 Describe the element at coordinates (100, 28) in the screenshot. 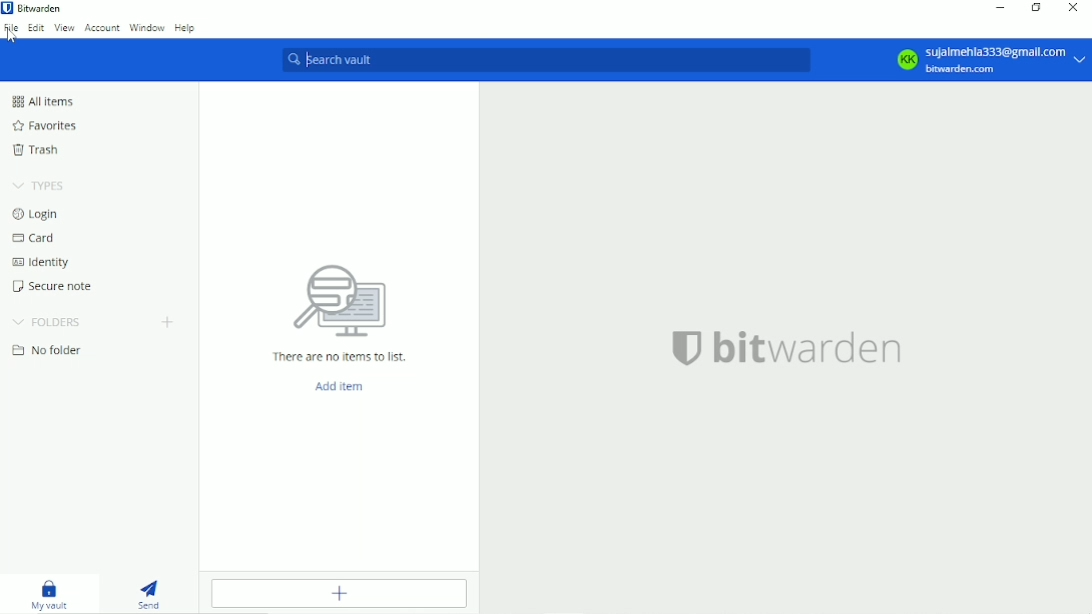

I see `Account` at that location.